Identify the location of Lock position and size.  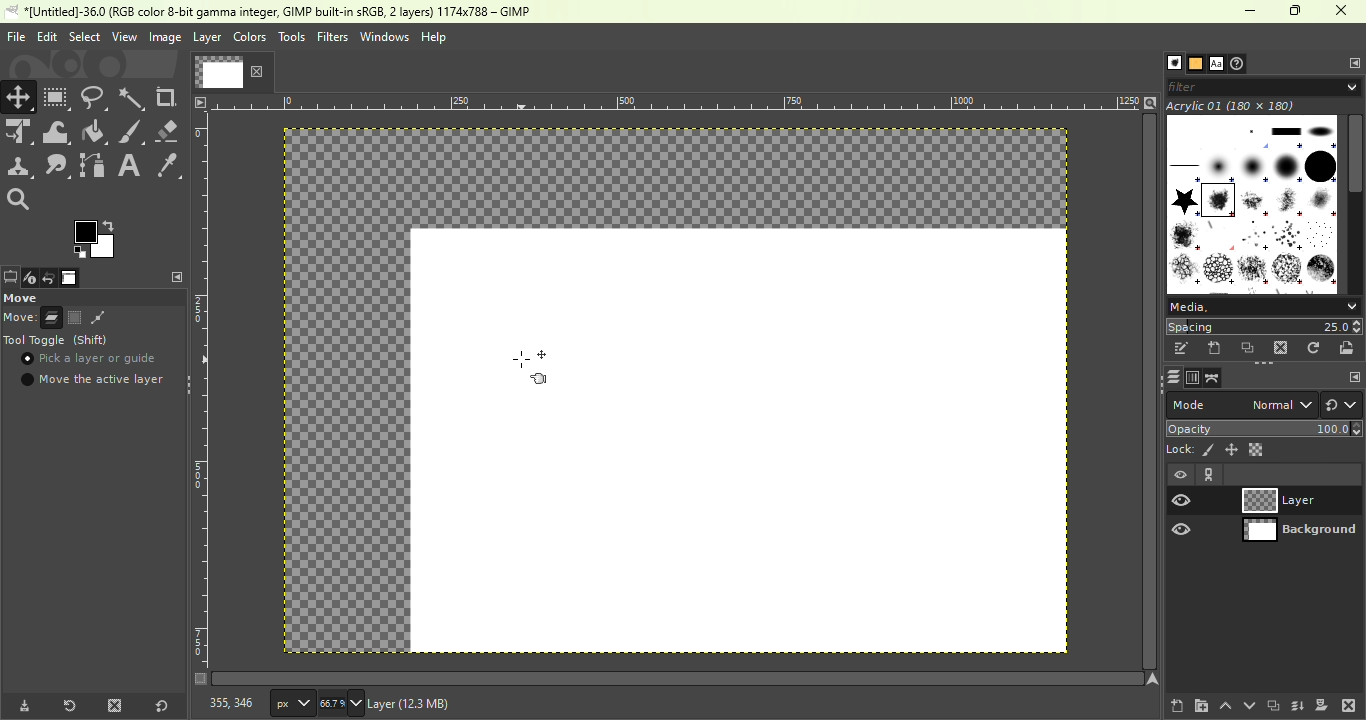
(1231, 450).